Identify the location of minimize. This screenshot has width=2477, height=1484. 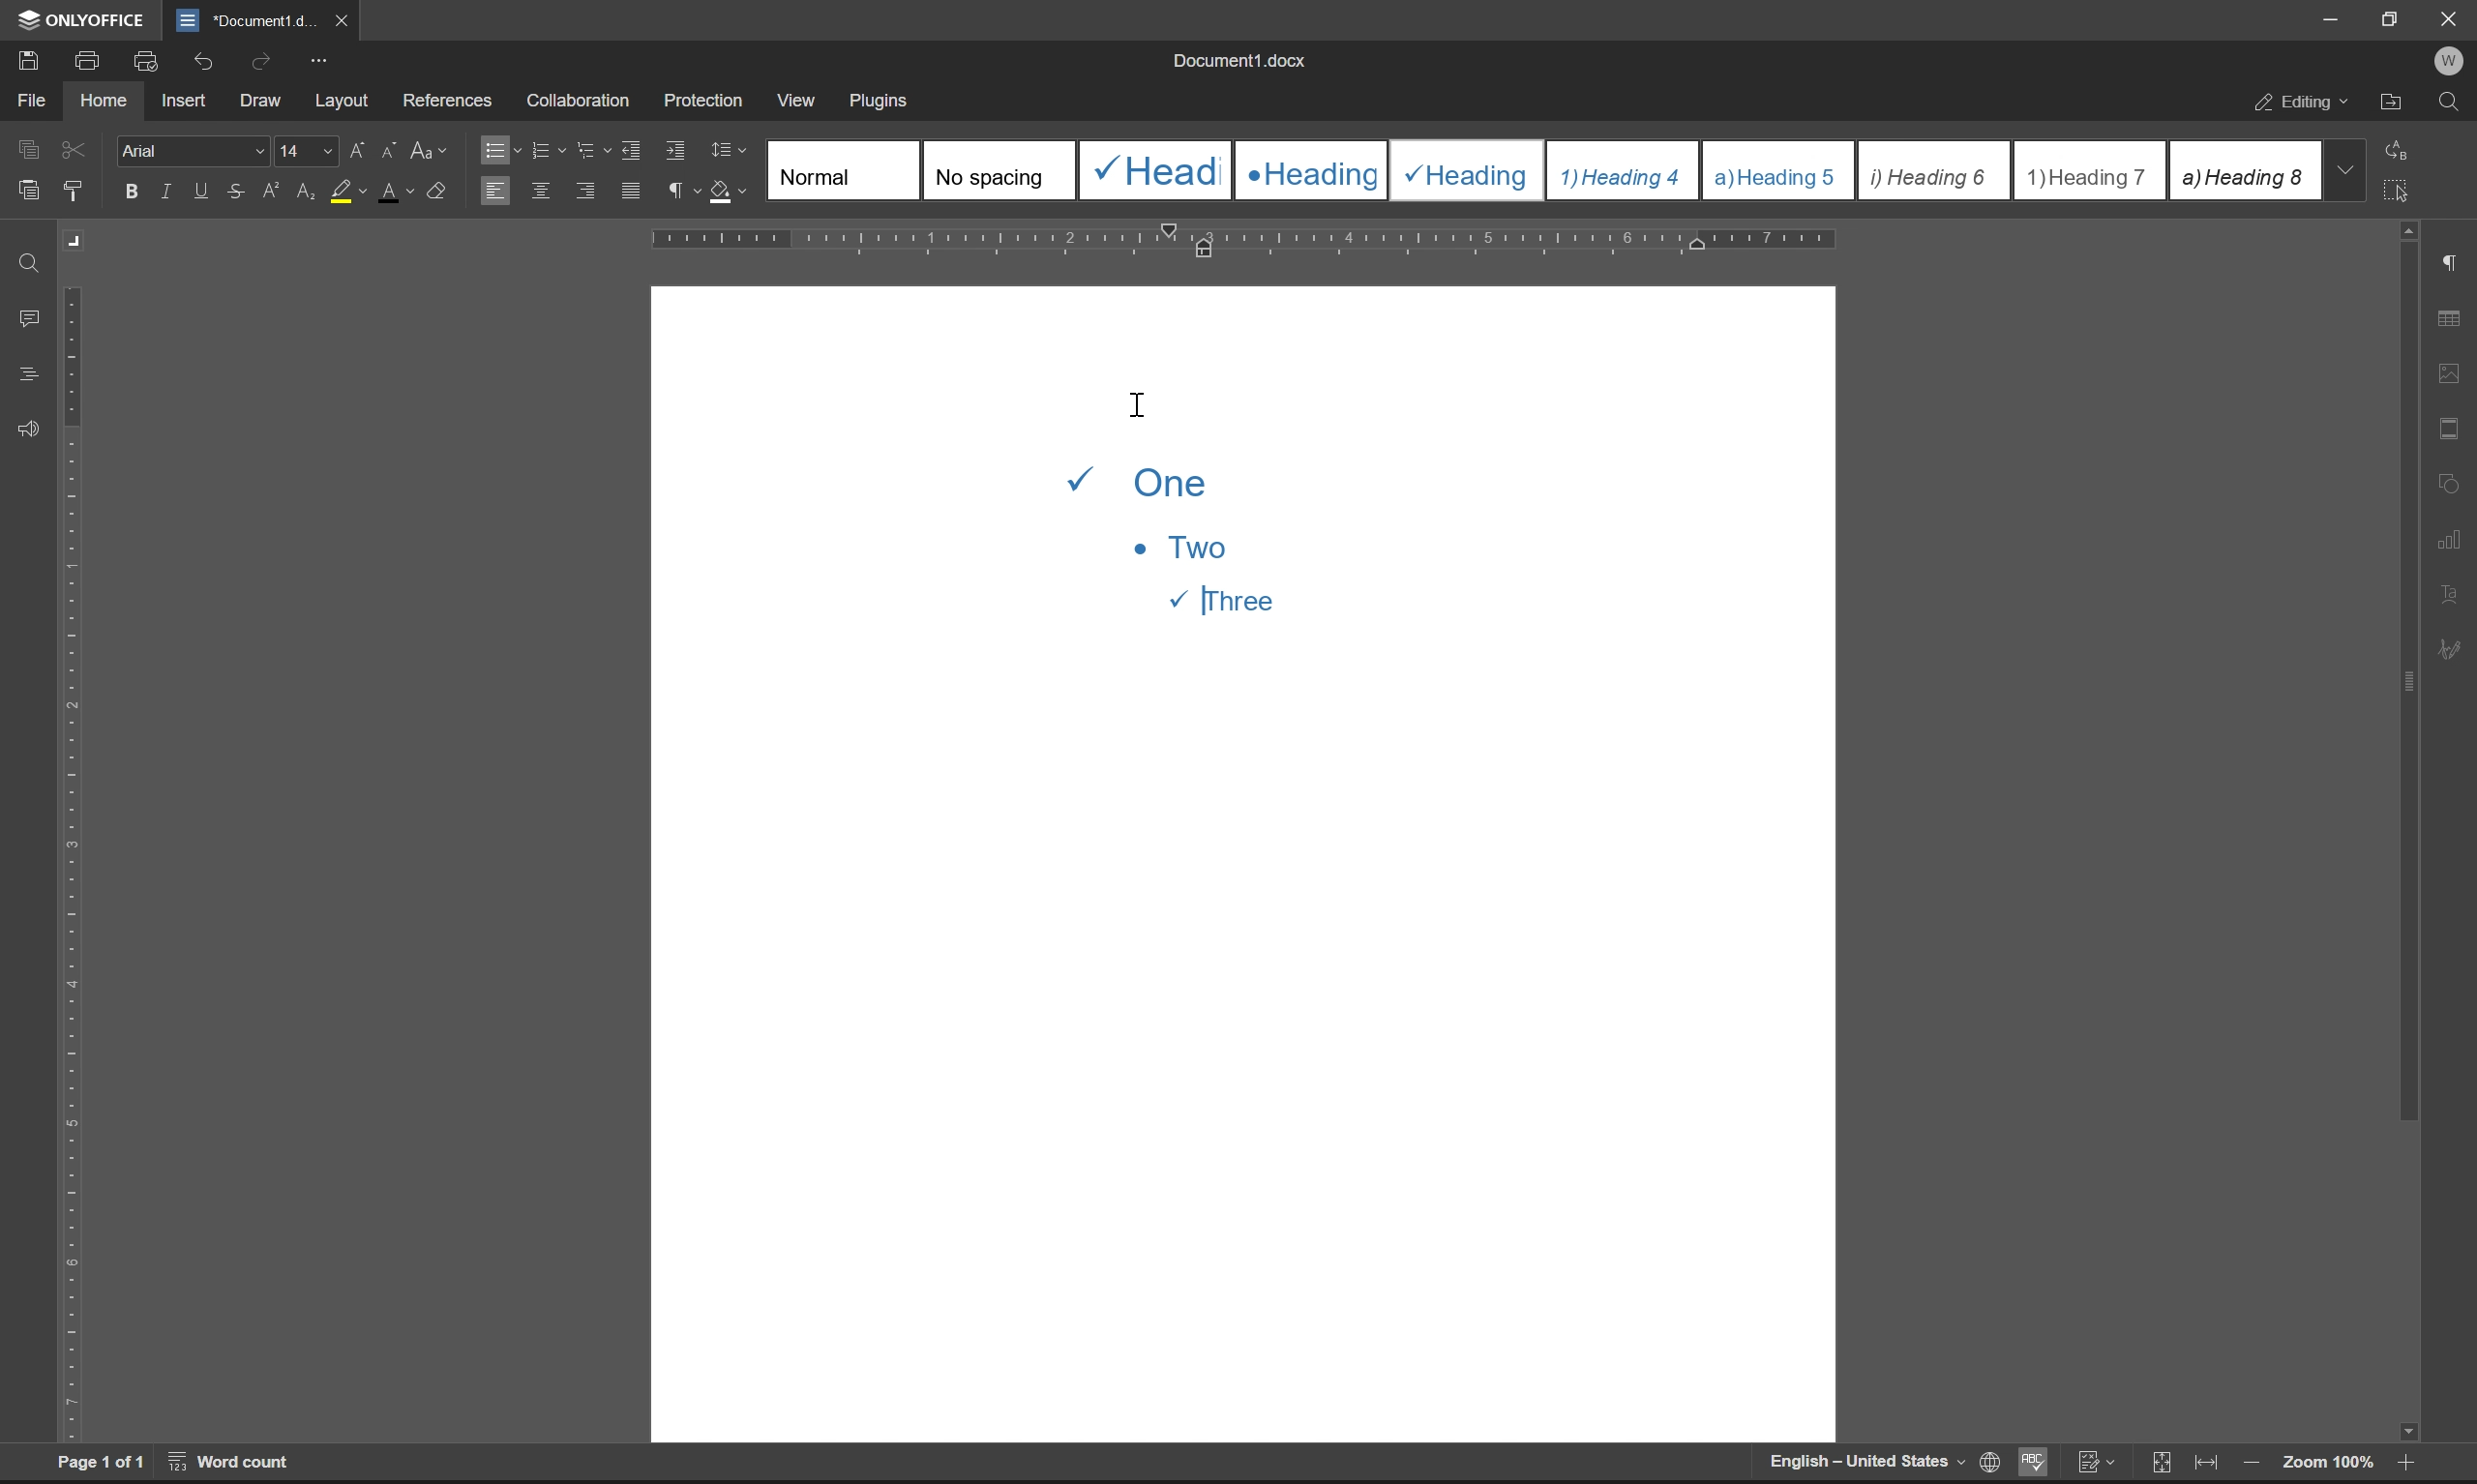
(2332, 19).